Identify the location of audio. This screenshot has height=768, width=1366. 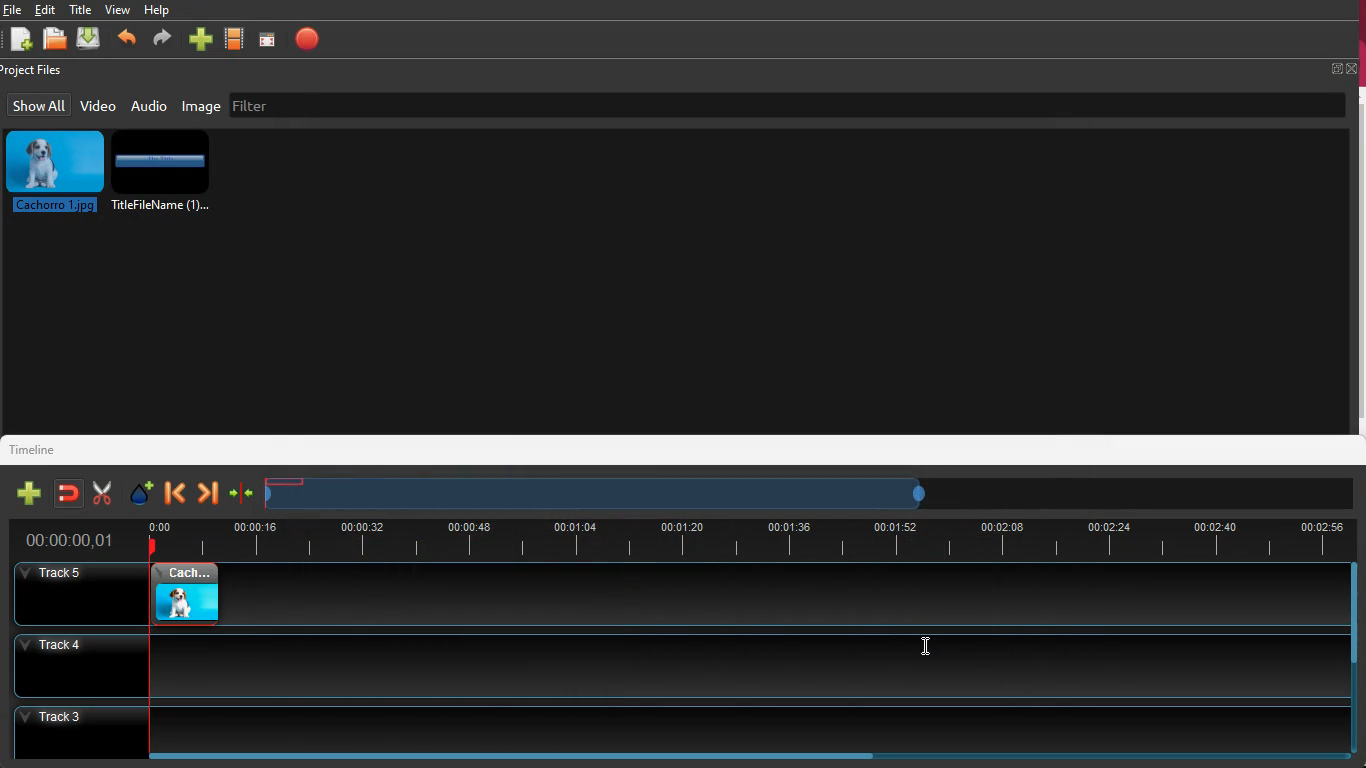
(149, 105).